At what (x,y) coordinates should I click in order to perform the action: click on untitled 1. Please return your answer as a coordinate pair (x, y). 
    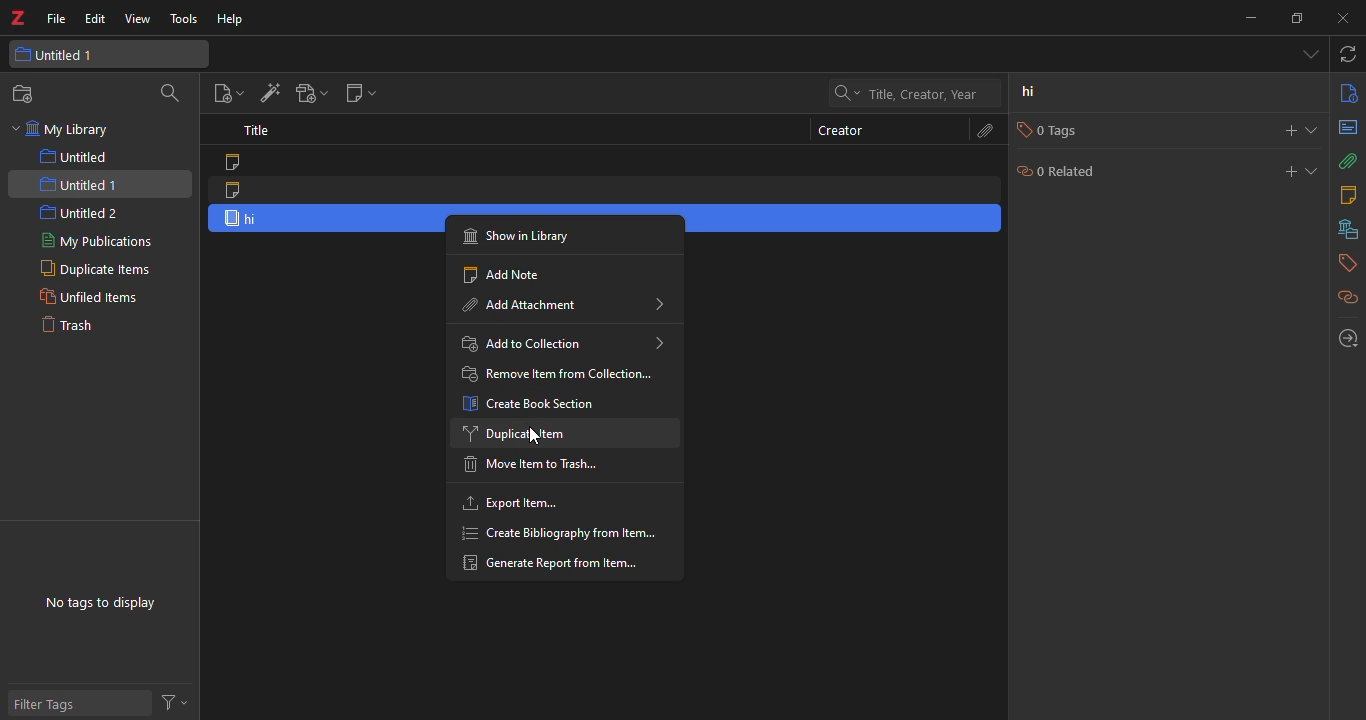
    Looking at the image, I should click on (78, 183).